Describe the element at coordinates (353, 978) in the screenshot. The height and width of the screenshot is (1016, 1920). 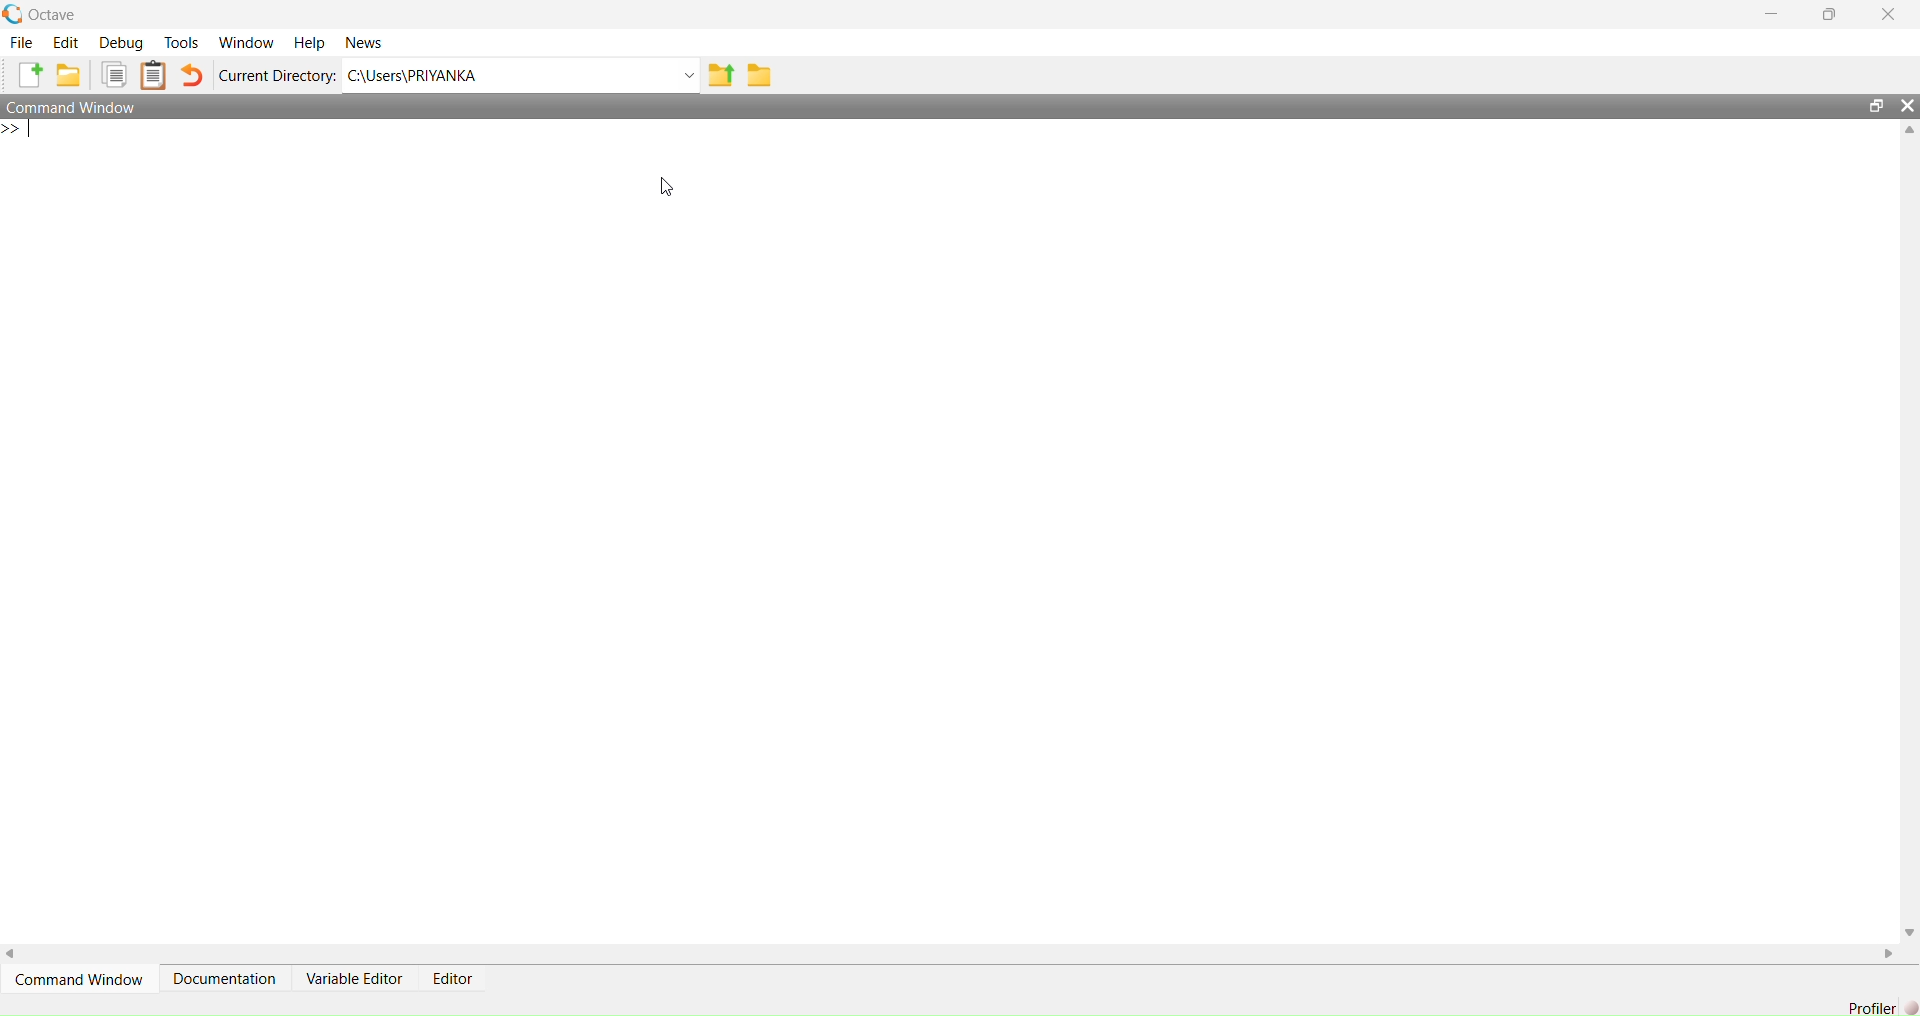
I see `Variable Editor` at that location.